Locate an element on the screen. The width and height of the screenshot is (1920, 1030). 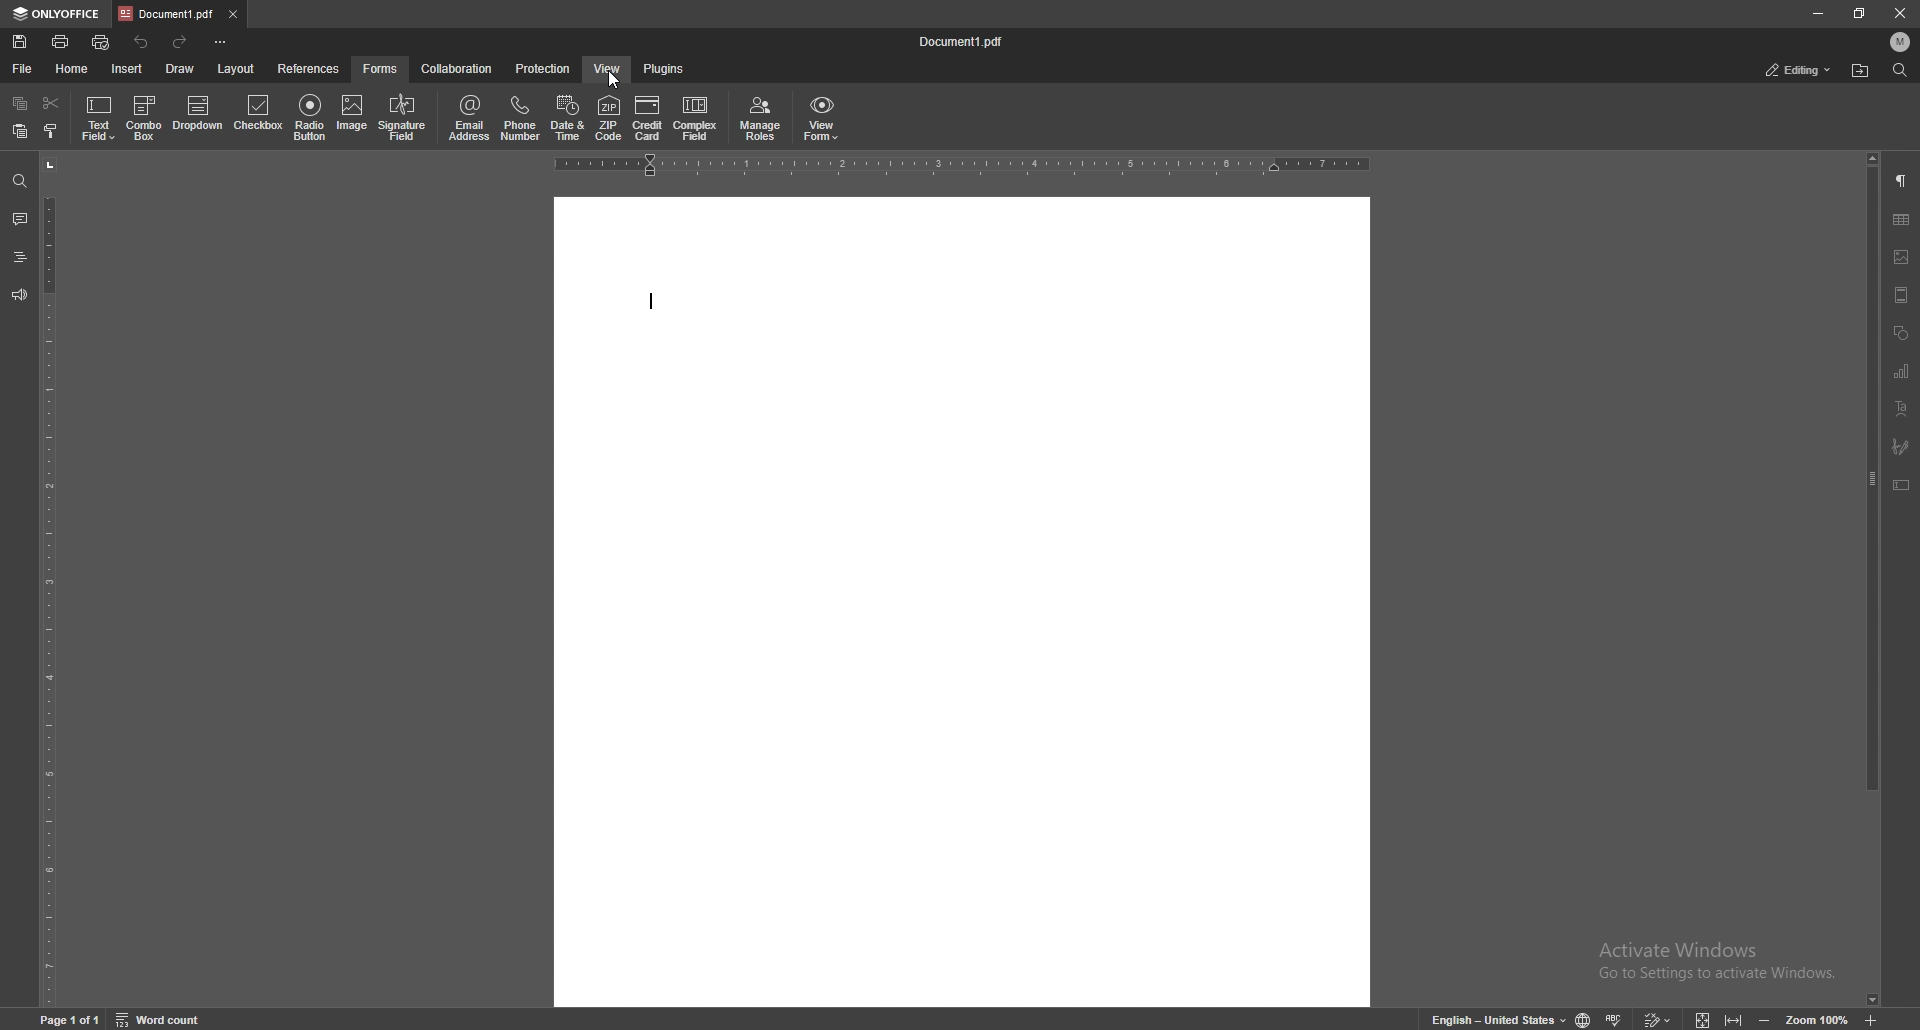
onlyoffice is located at coordinates (56, 14).